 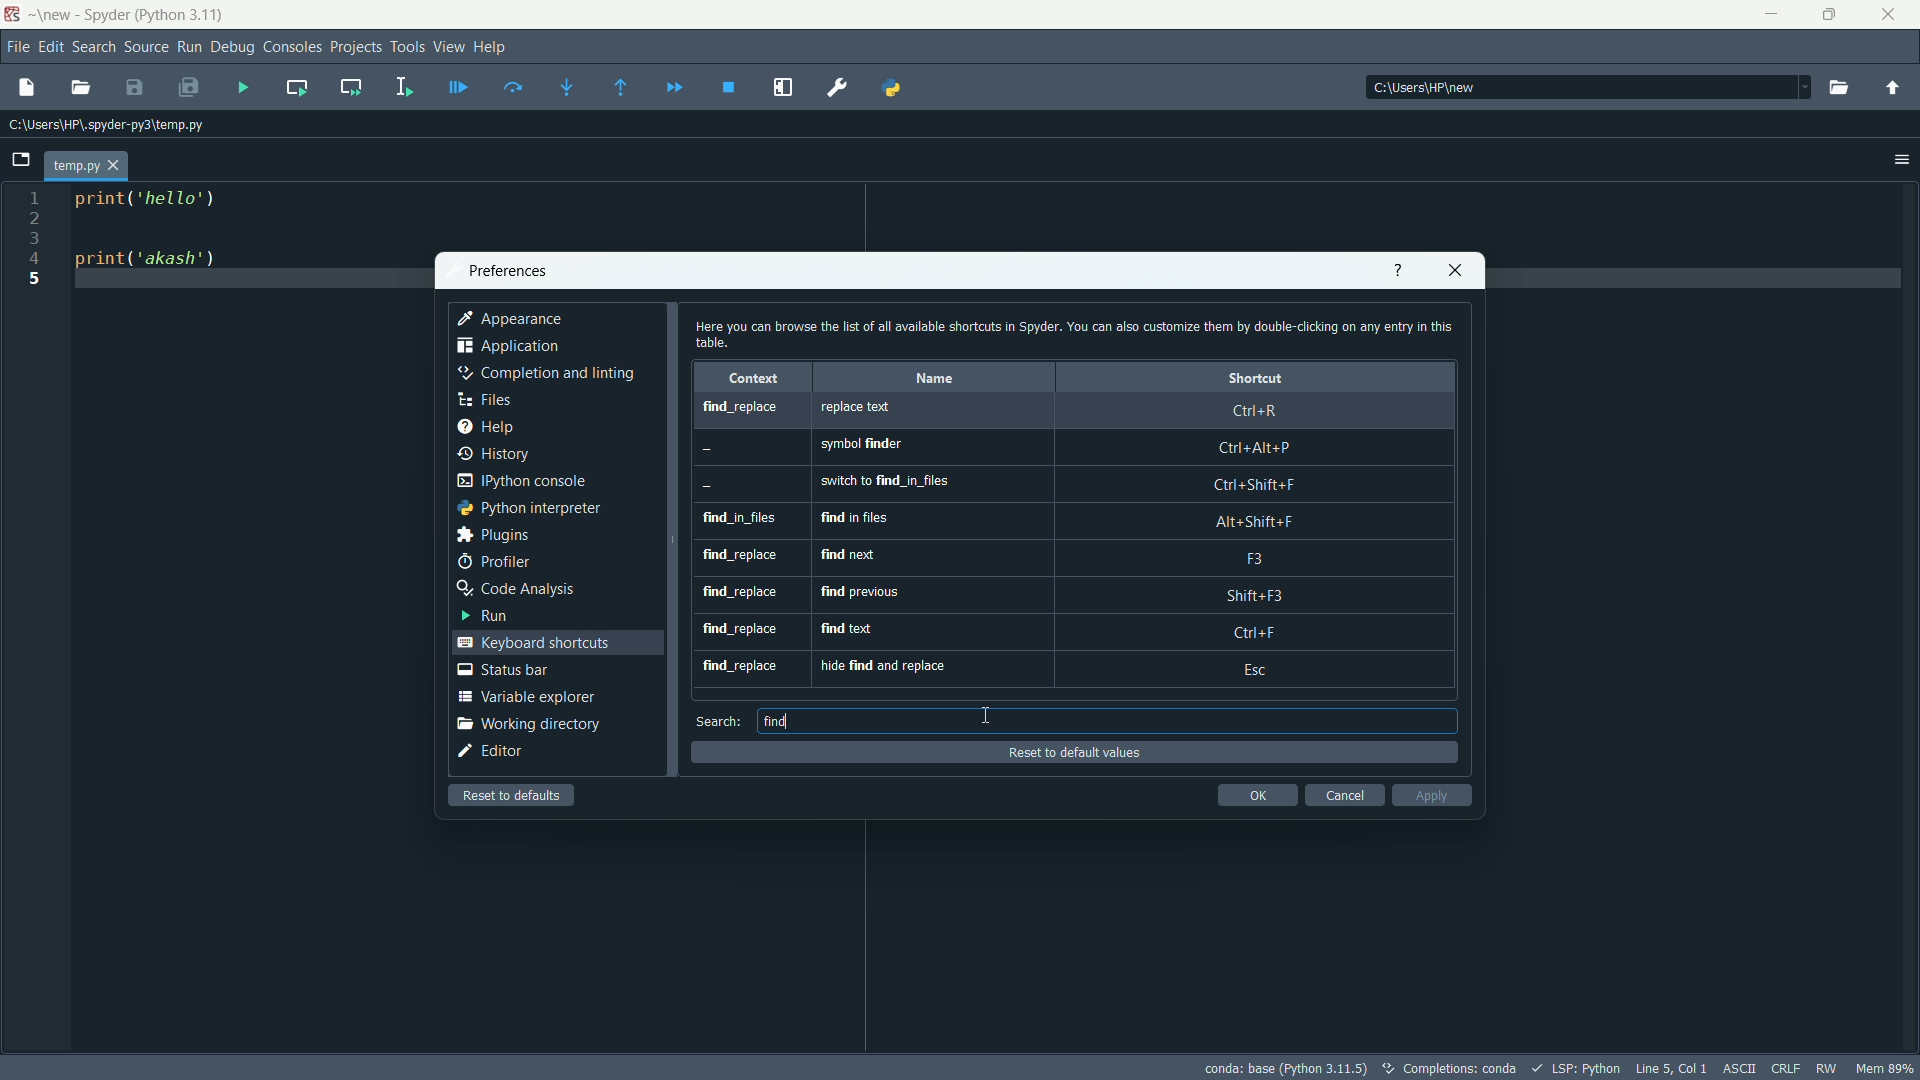 I want to click on continue execution untill next function, so click(x=623, y=86).